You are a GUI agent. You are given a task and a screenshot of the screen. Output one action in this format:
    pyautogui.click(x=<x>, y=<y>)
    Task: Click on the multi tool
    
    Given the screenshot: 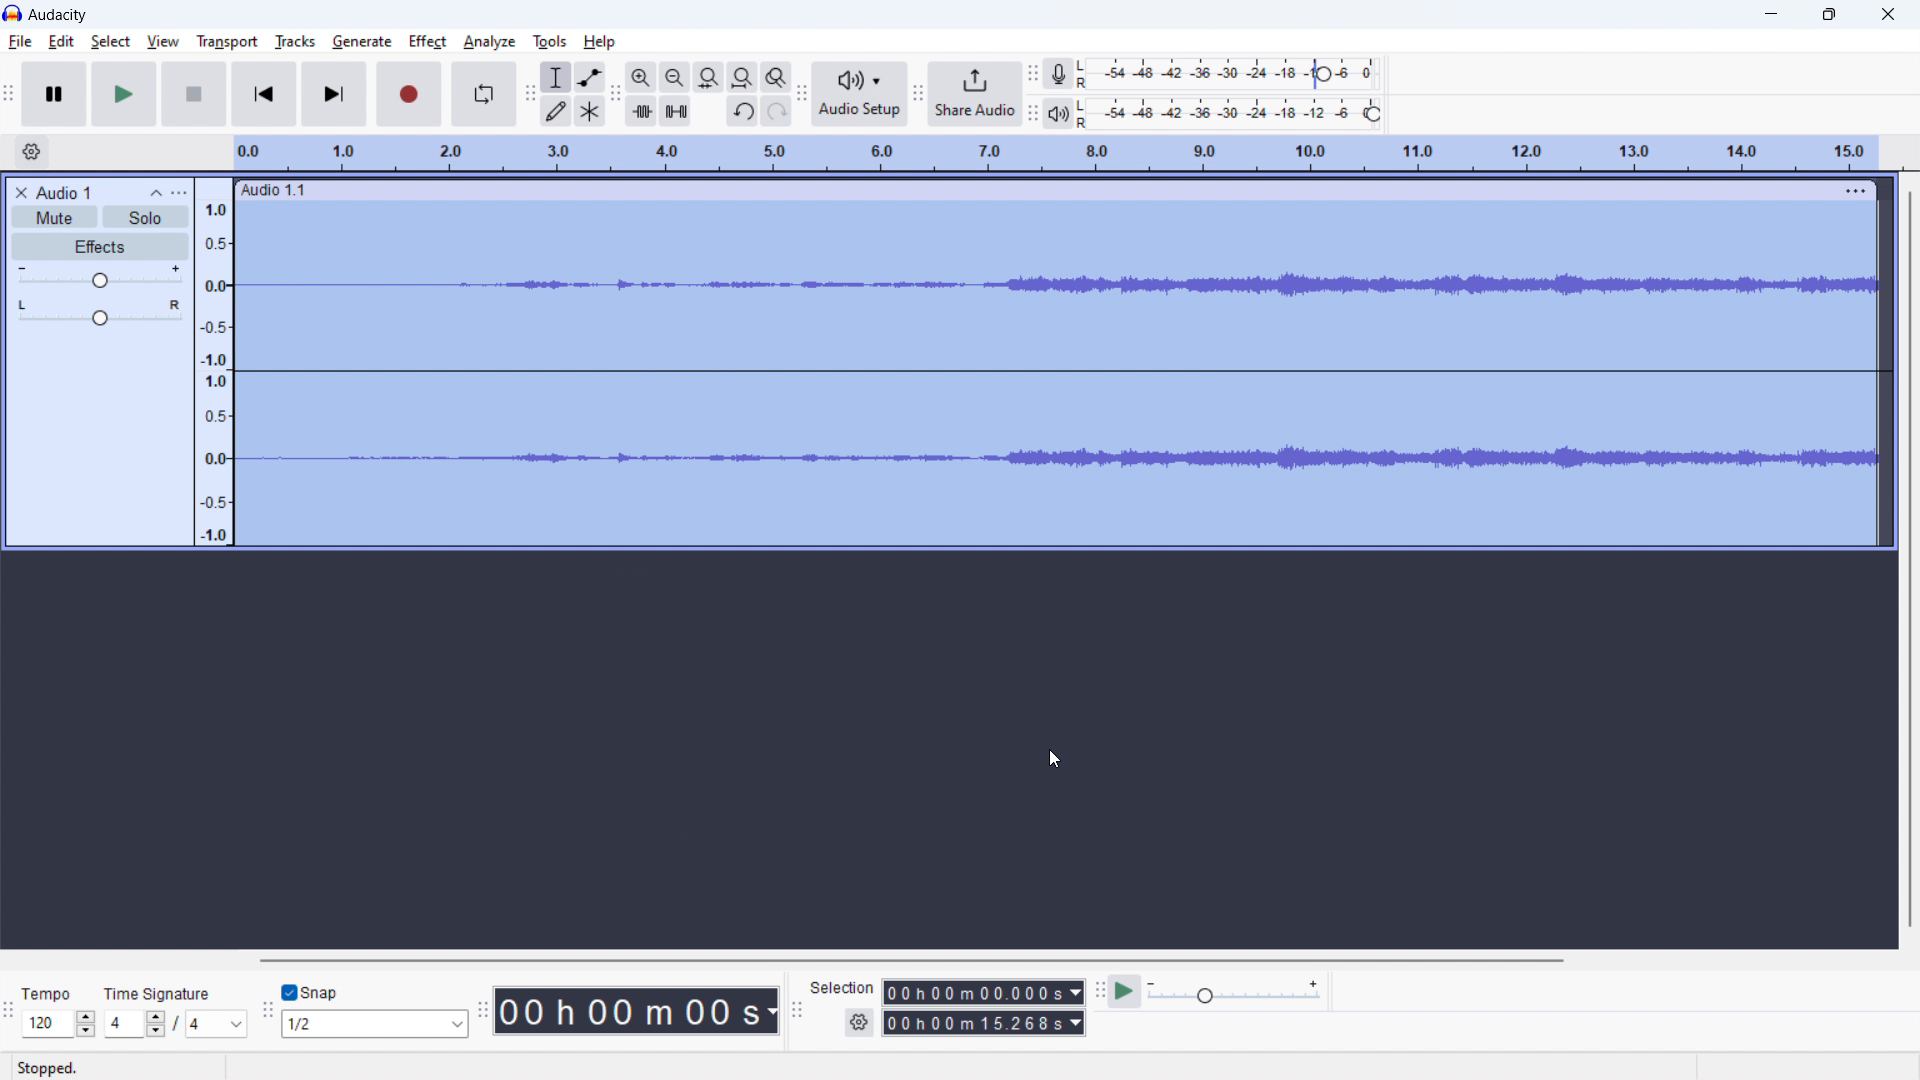 What is the action you would take?
    pyautogui.click(x=591, y=111)
    